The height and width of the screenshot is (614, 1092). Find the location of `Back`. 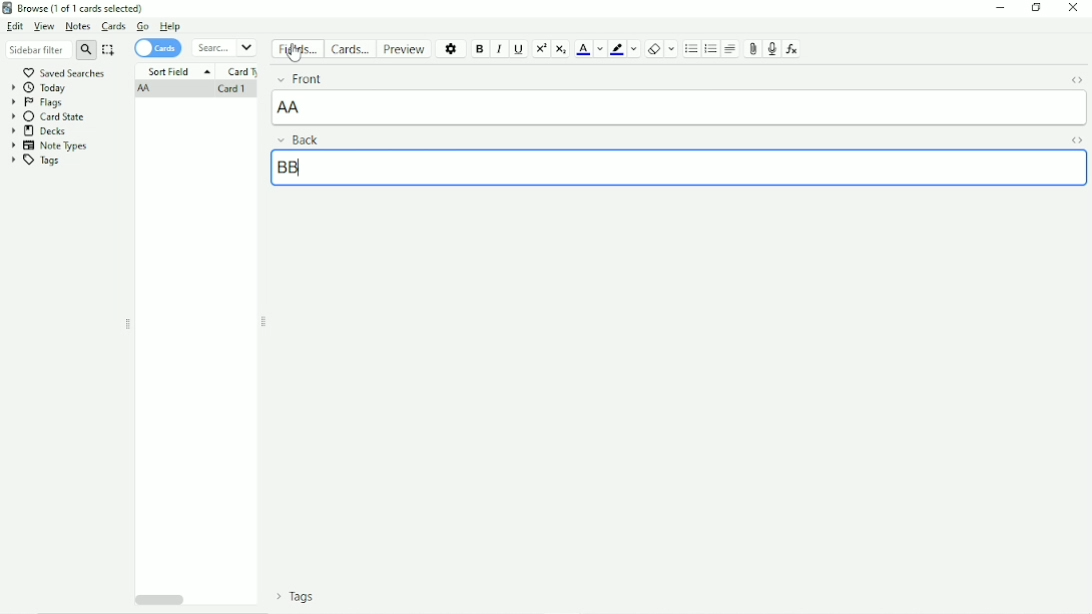

Back is located at coordinates (298, 139).